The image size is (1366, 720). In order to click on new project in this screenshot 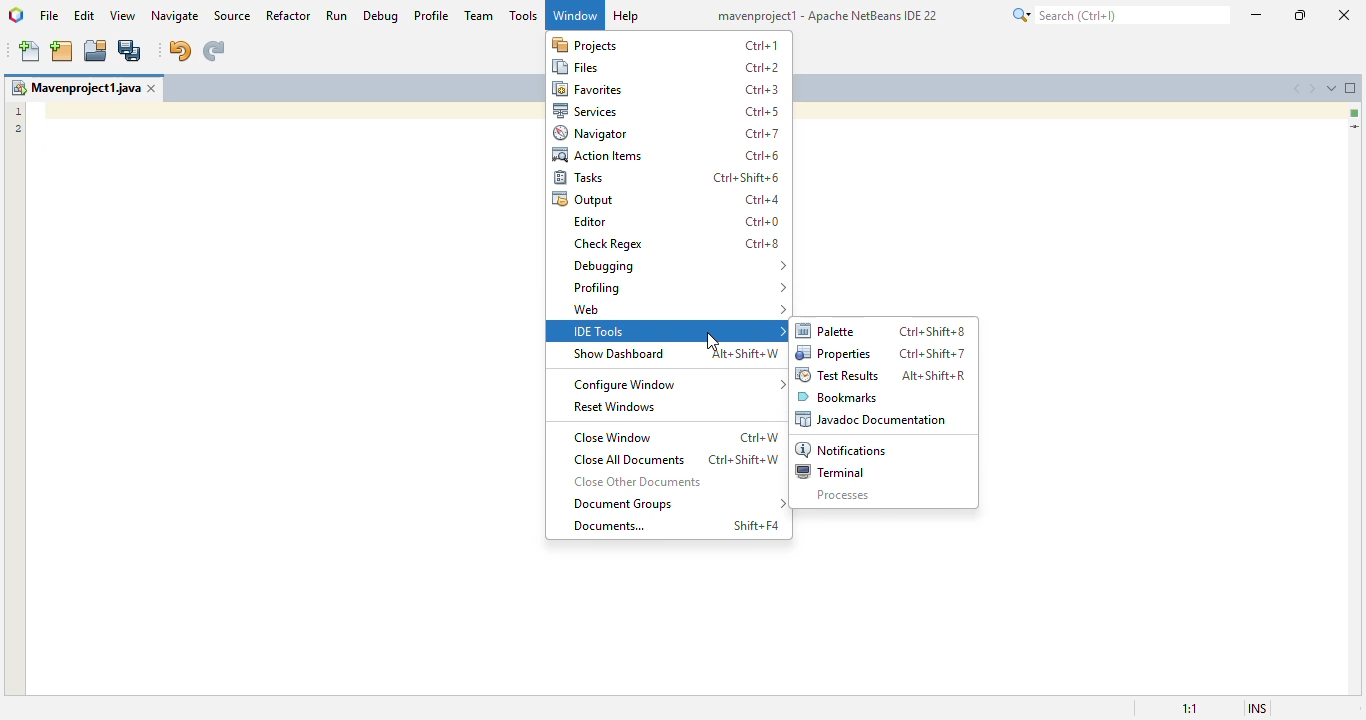, I will do `click(62, 51)`.